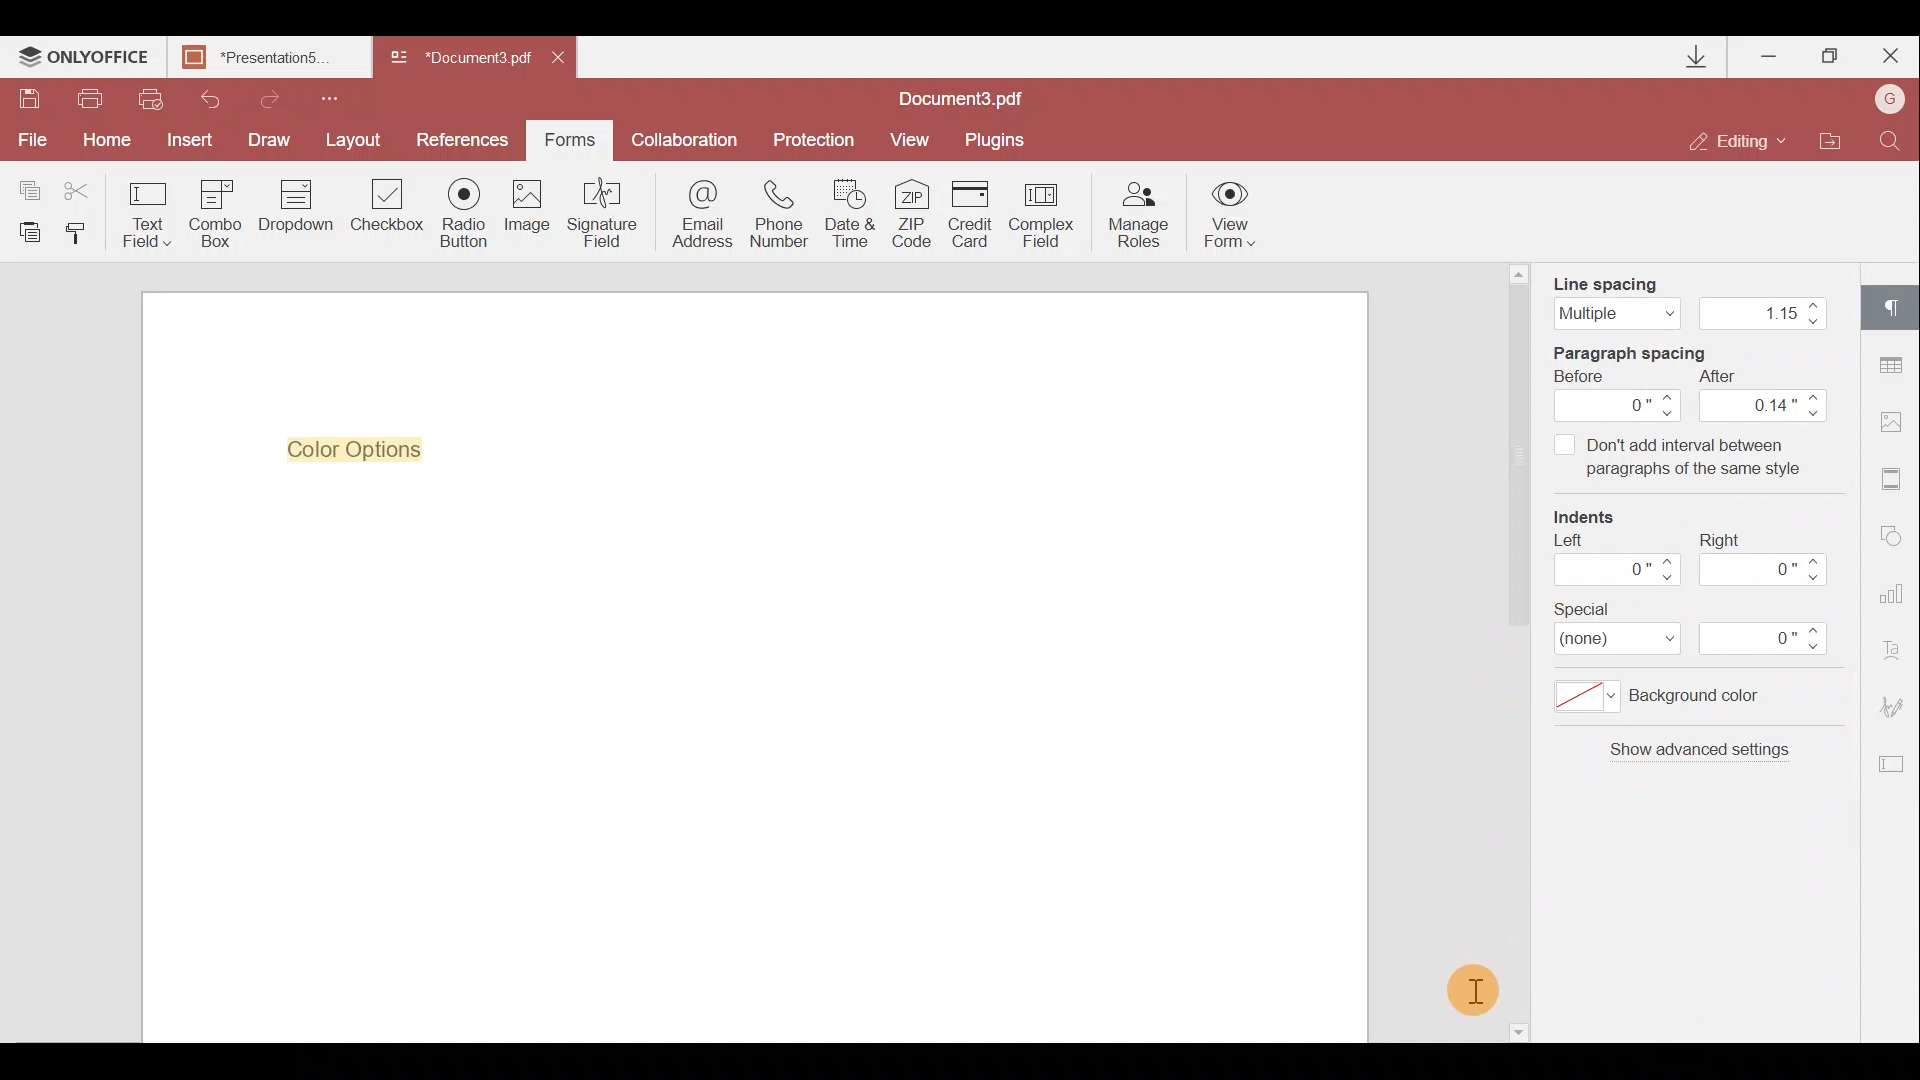  What do you see at coordinates (971, 98) in the screenshot?
I see `Document name` at bounding box center [971, 98].